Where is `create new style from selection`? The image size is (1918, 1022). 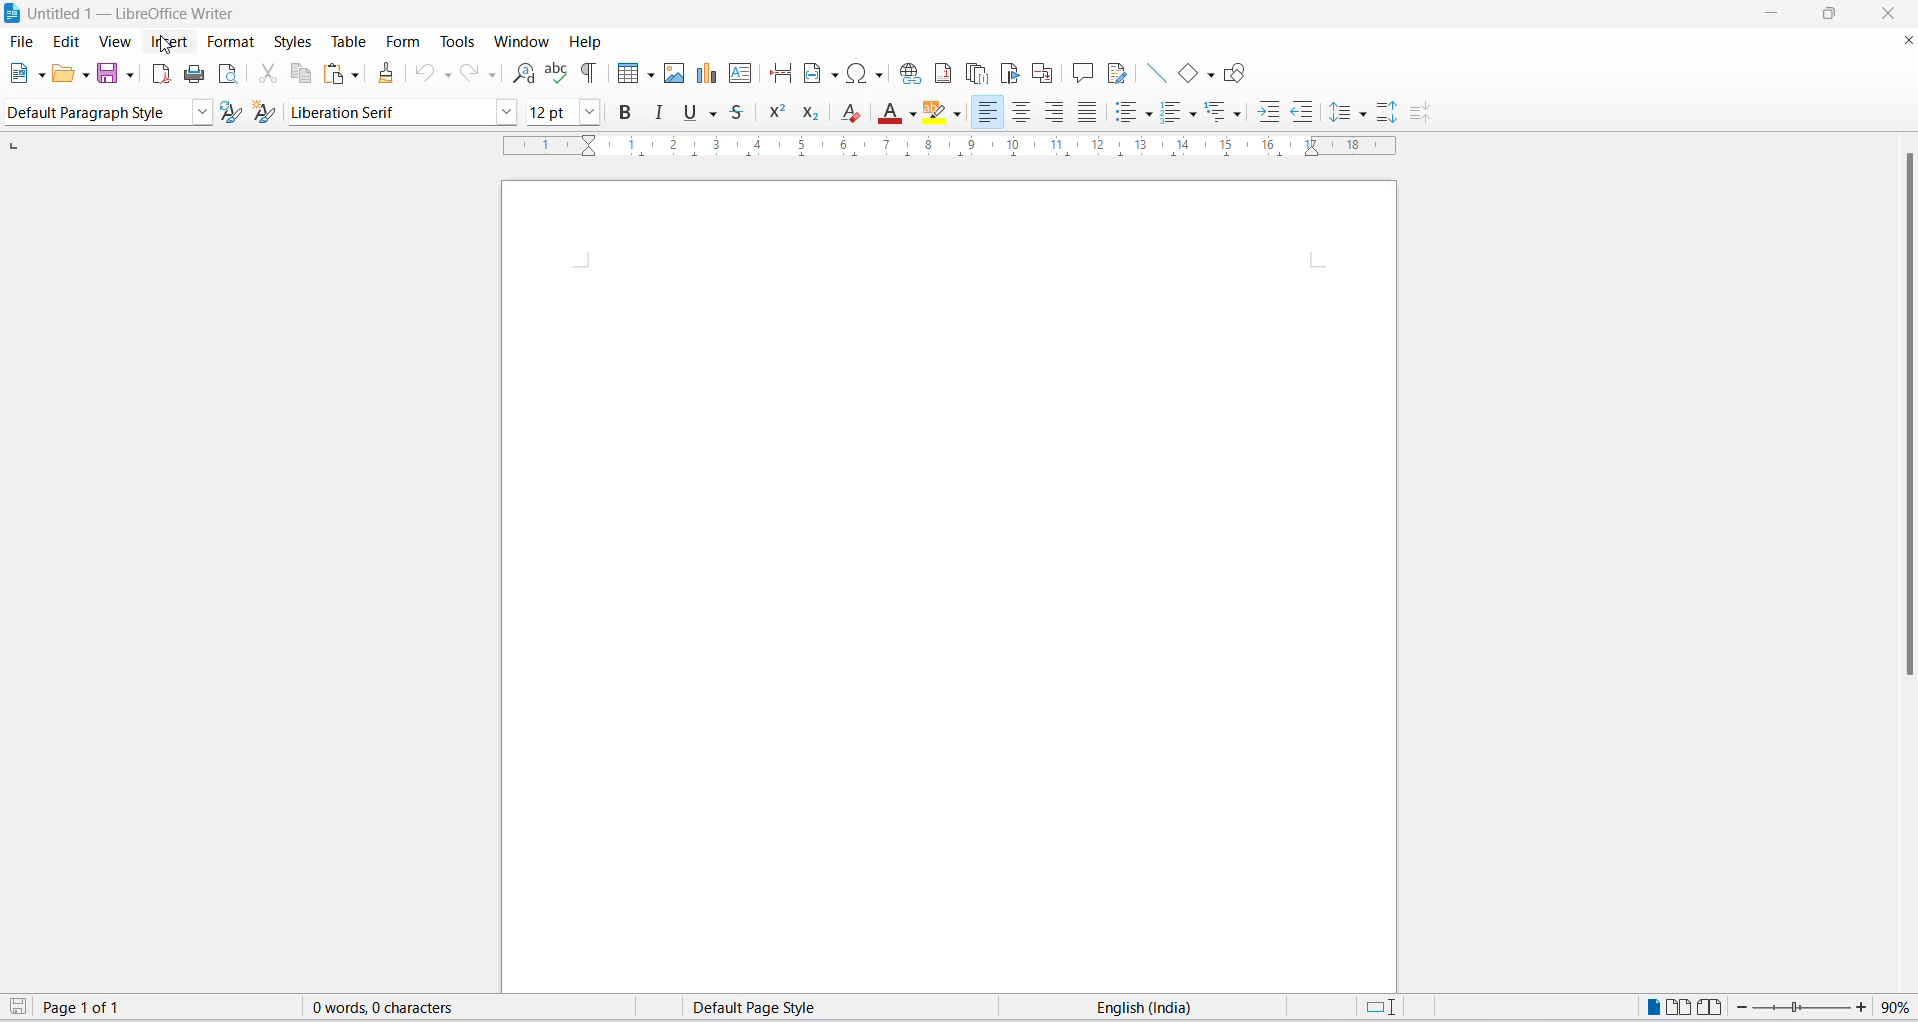 create new style from selection is located at coordinates (267, 110).